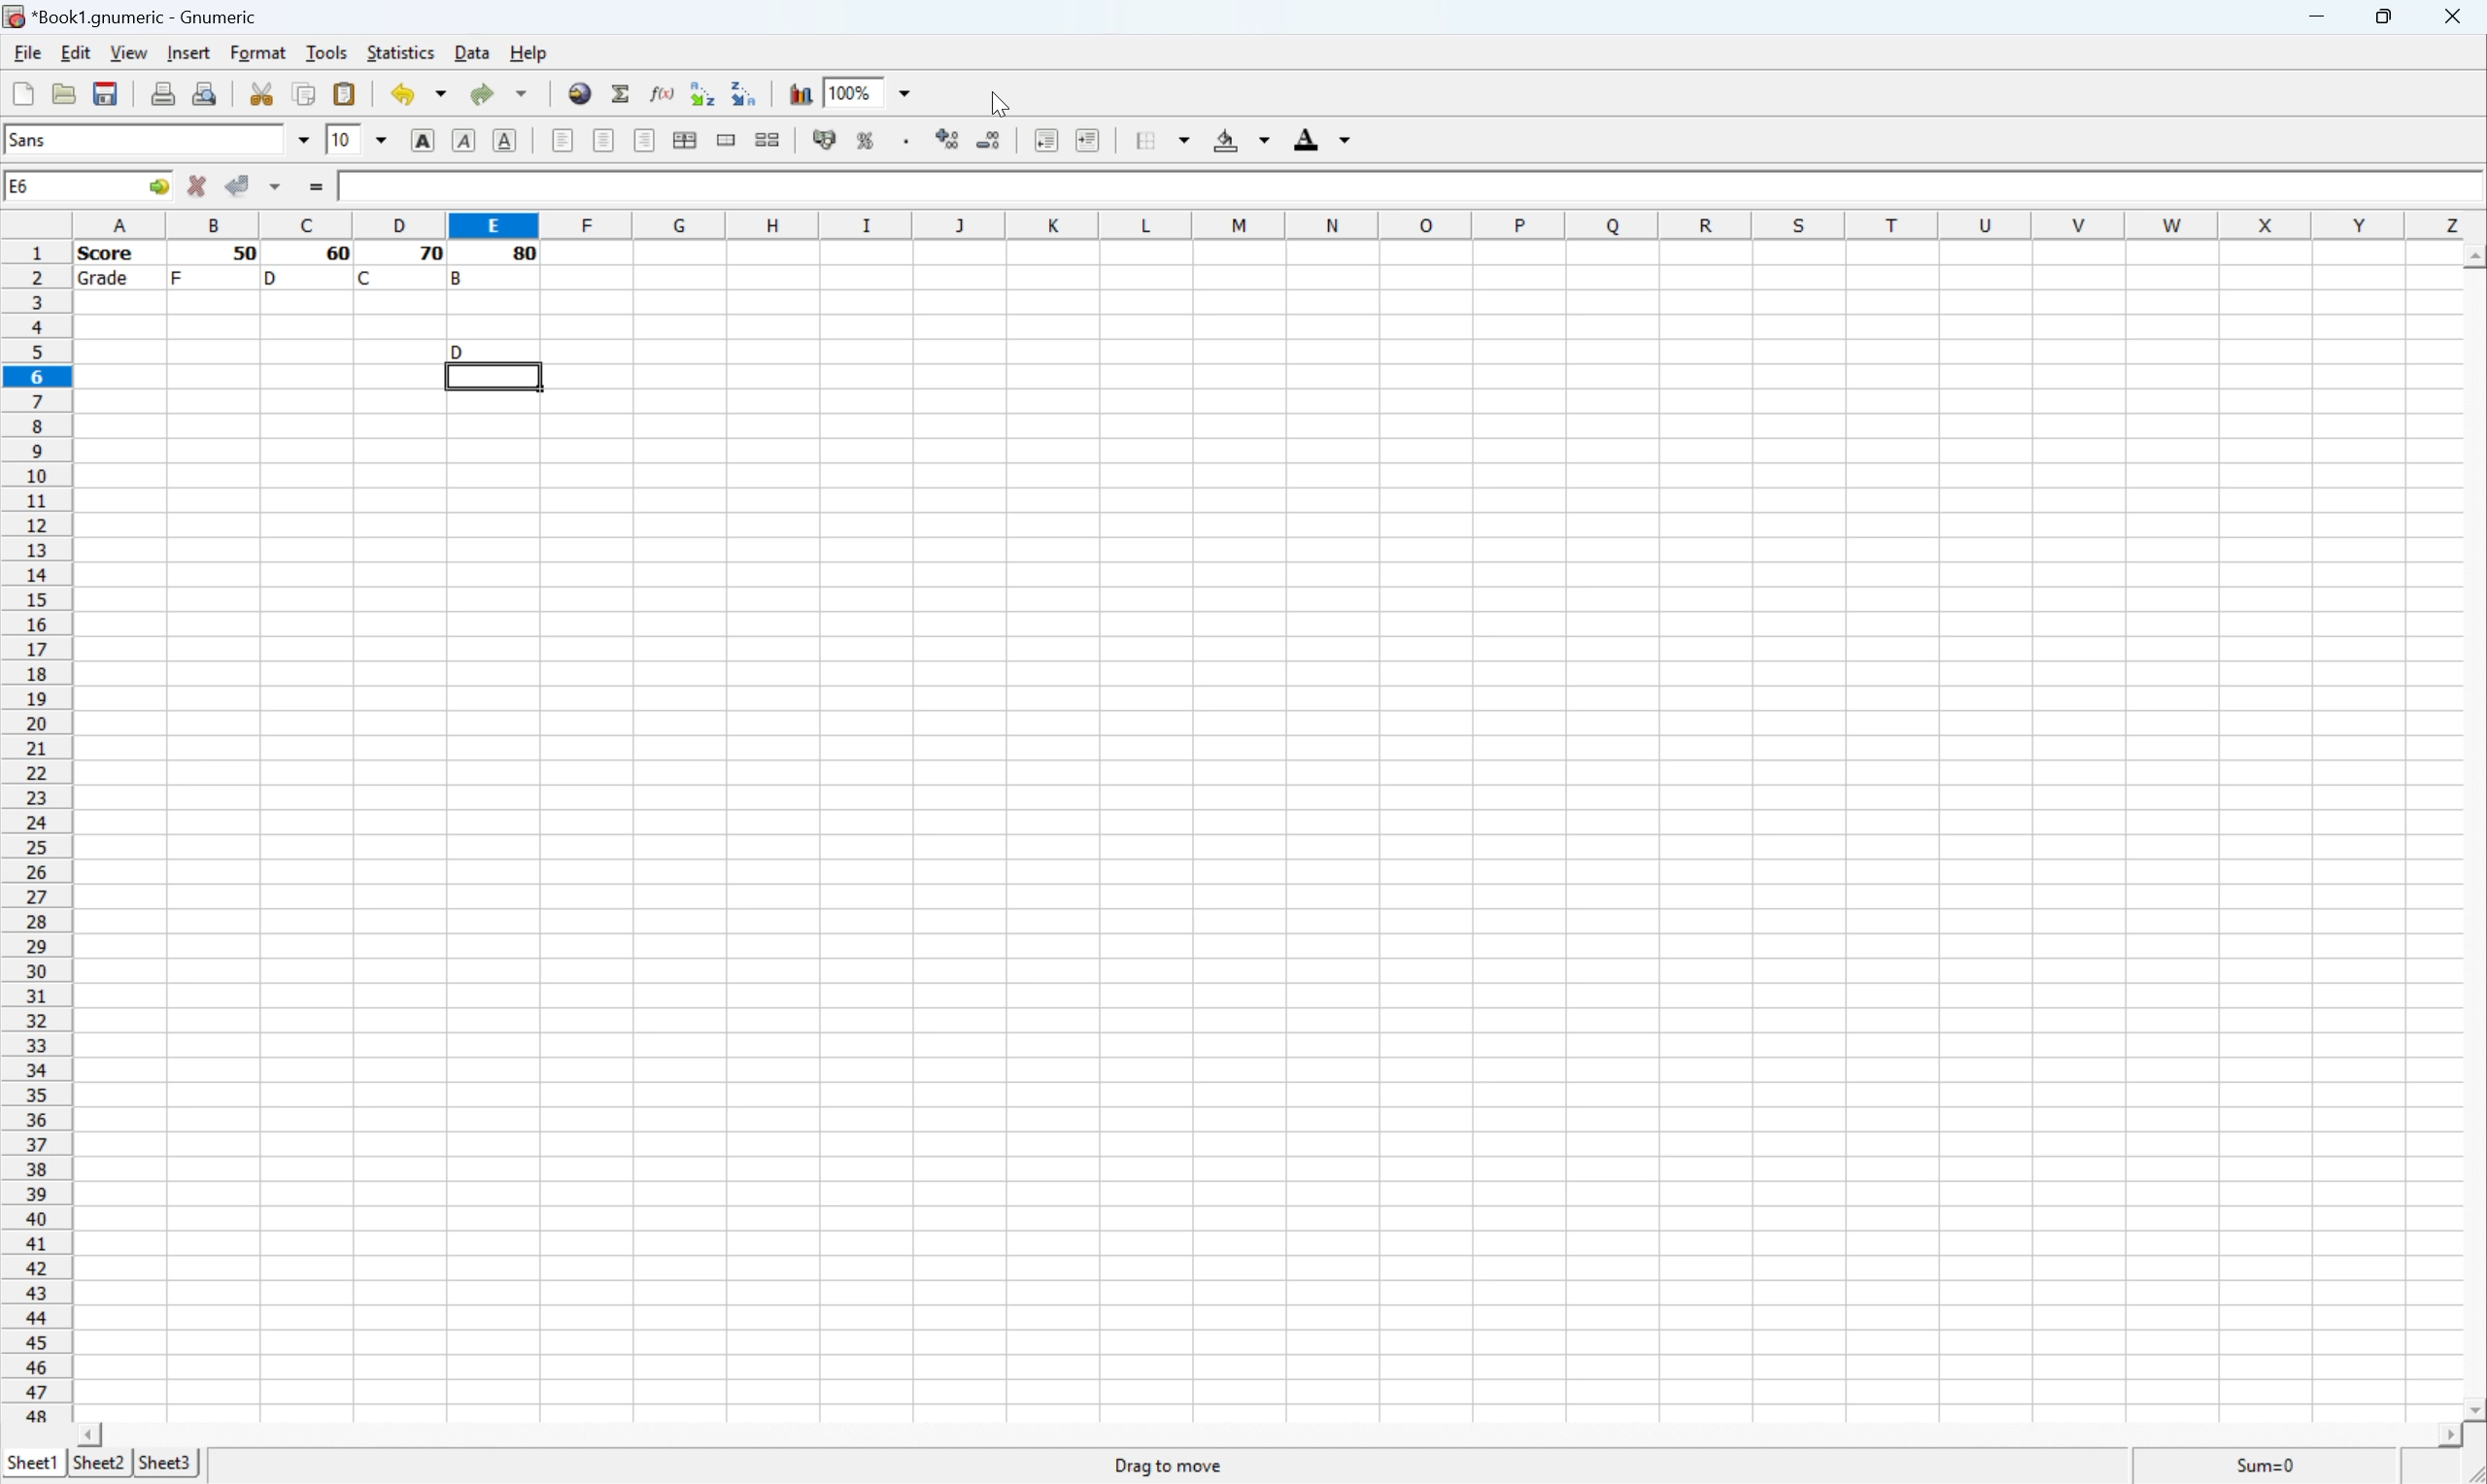 The width and height of the screenshot is (2487, 1484). Describe the element at coordinates (237, 183) in the screenshot. I see `Accept change` at that location.